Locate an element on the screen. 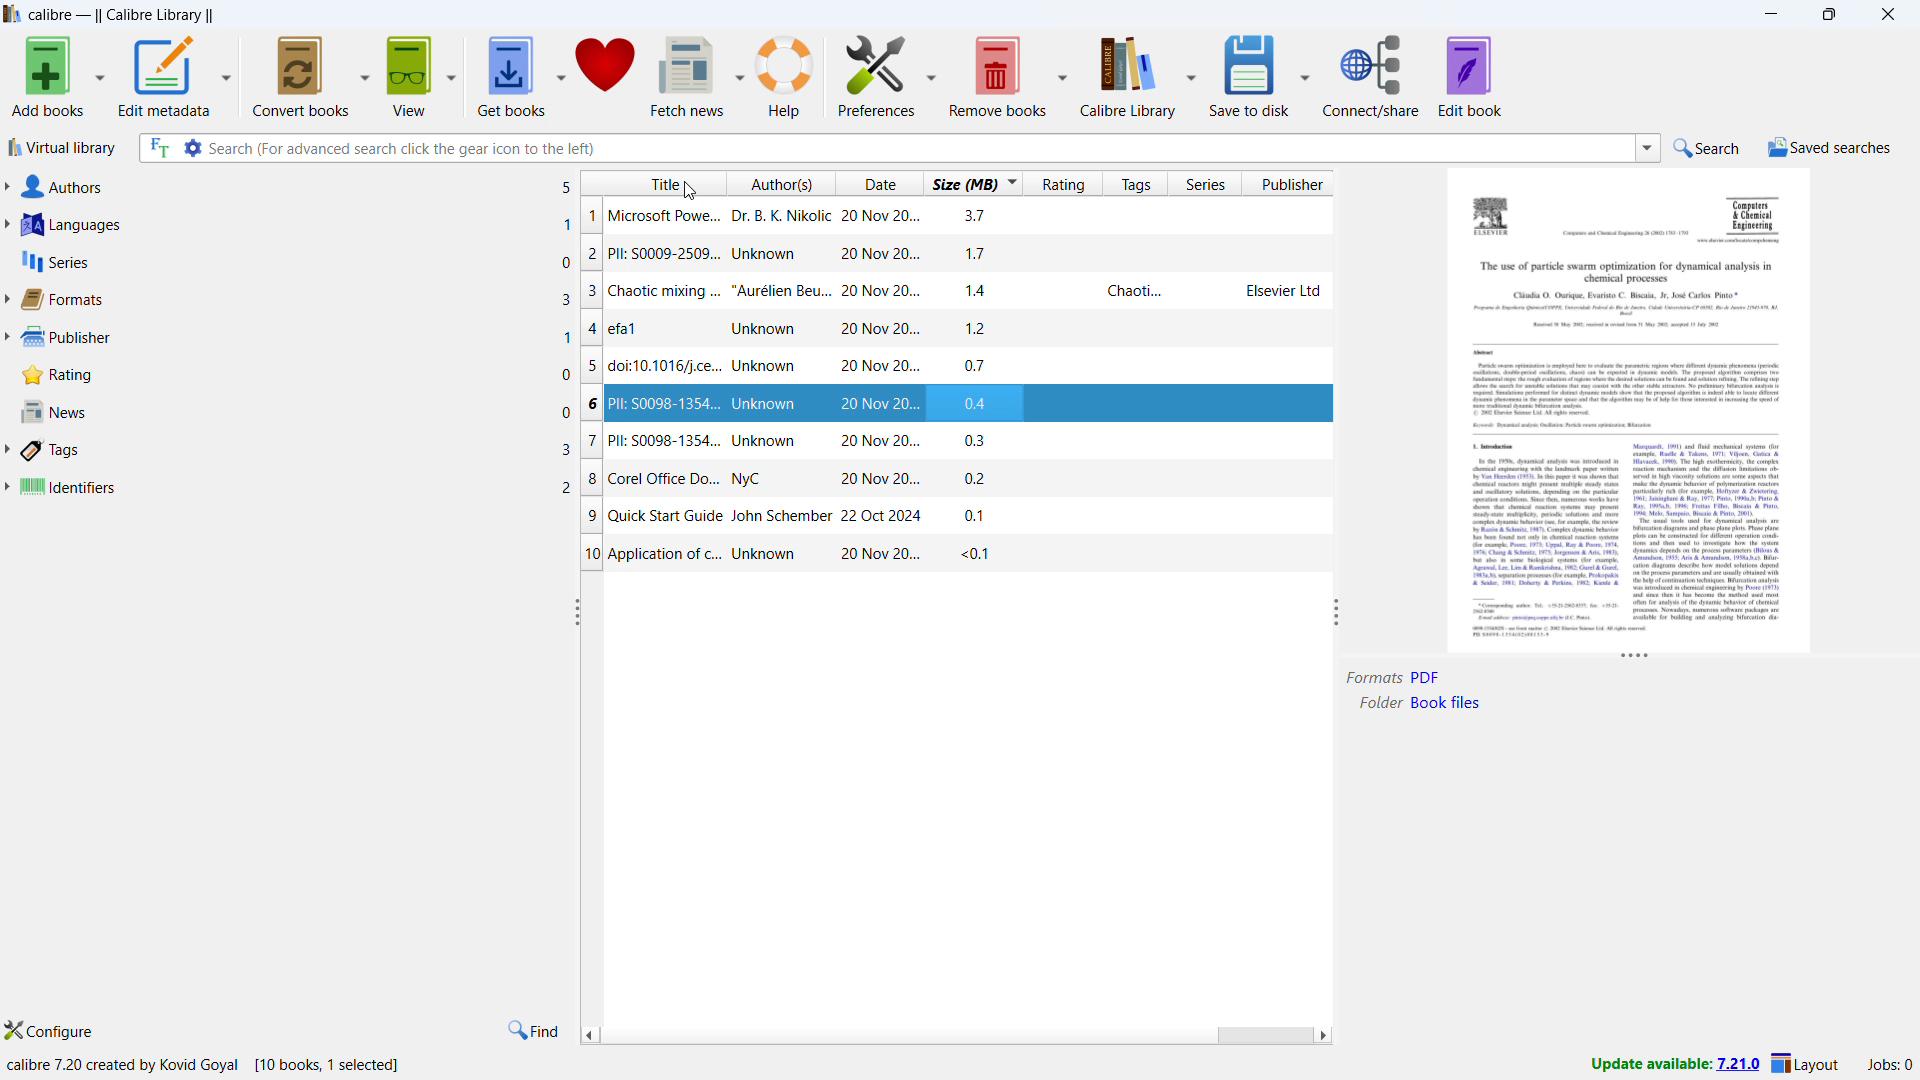 The height and width of the screenshot is (1080, 1920). virtual library is located at coordinates (63, 148).